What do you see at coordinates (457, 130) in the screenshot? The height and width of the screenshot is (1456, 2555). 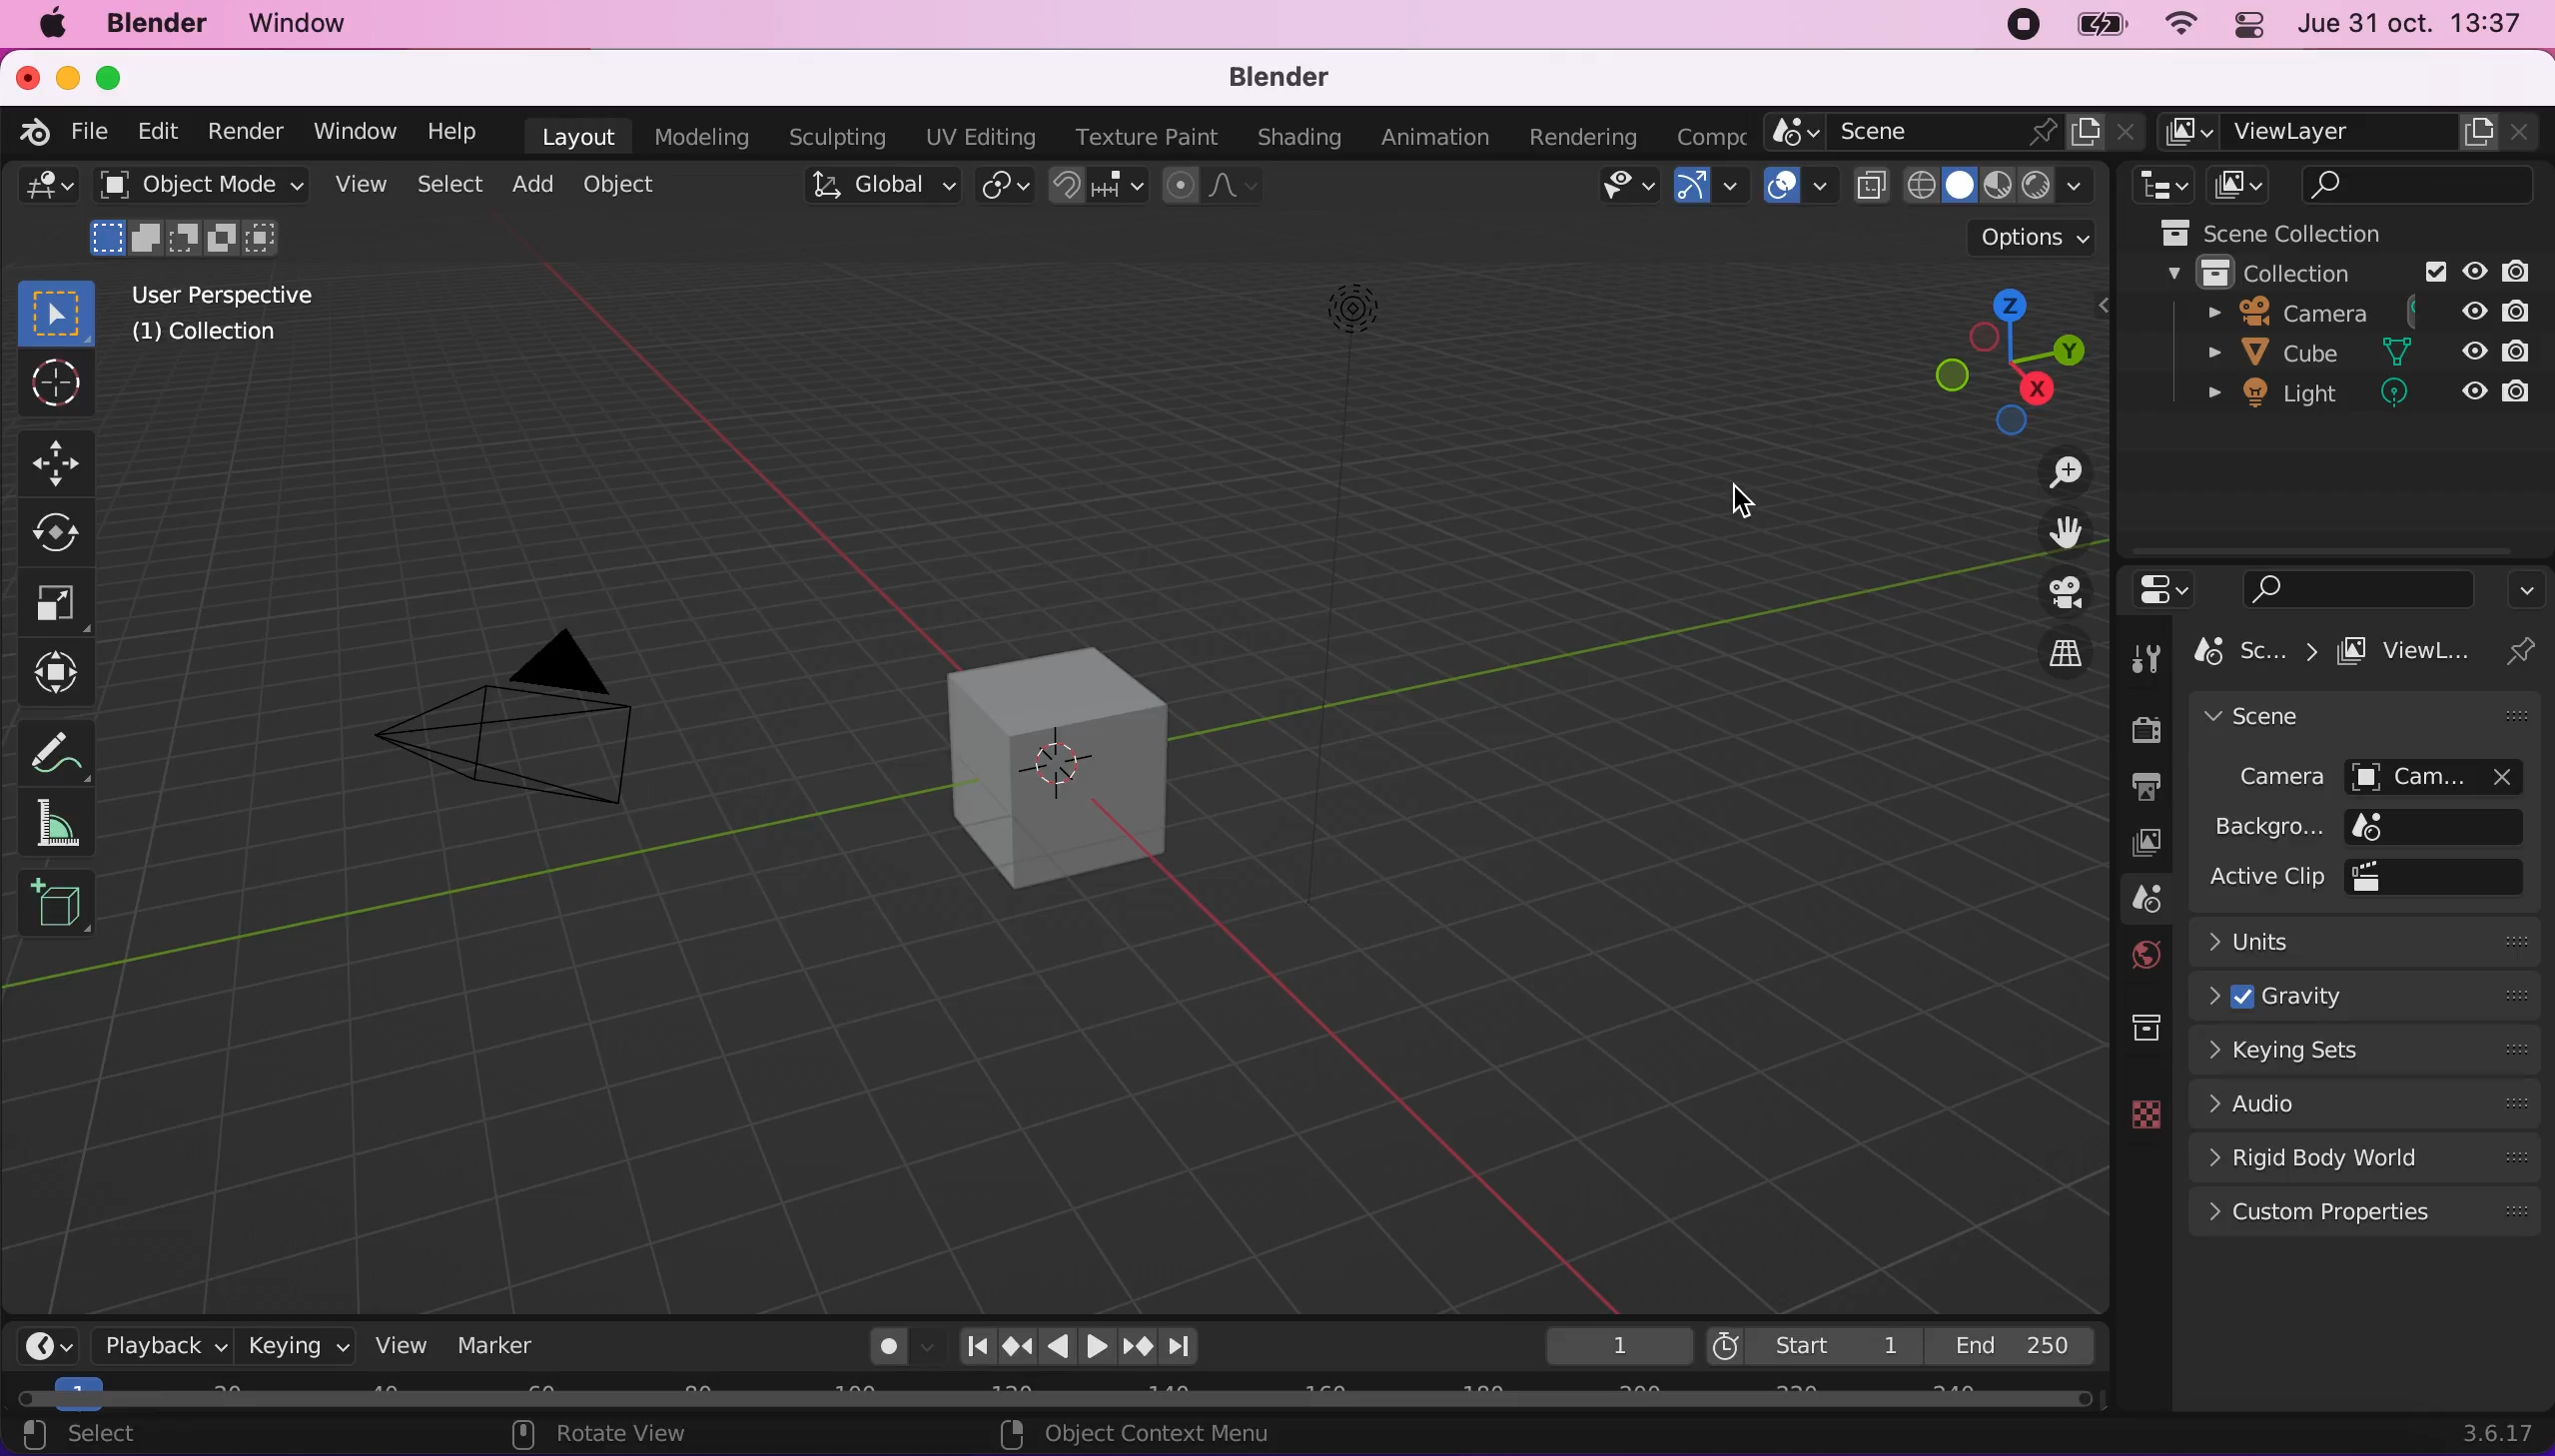 I see `help` at bounding box center [457, 130].